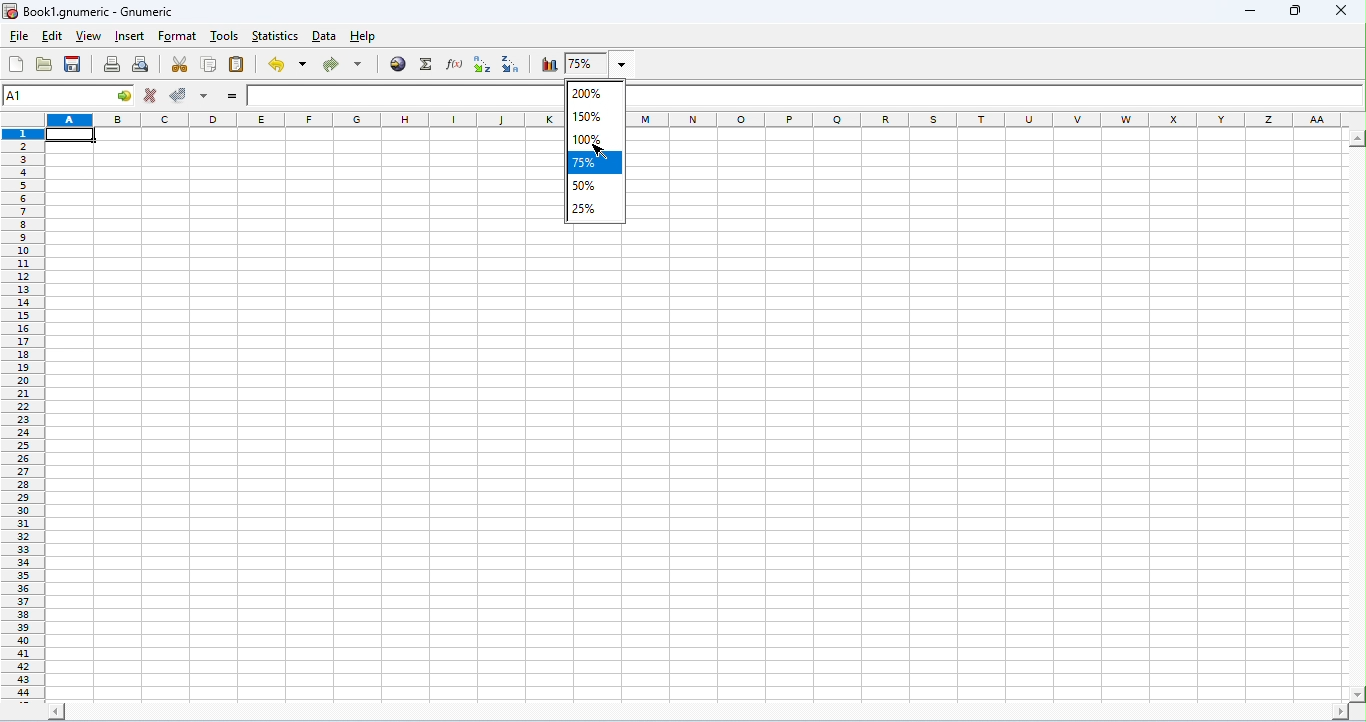  What do you see at coordinates (597, 140) in the screenshot?
I see `100%` at bounding box center [597, 140].